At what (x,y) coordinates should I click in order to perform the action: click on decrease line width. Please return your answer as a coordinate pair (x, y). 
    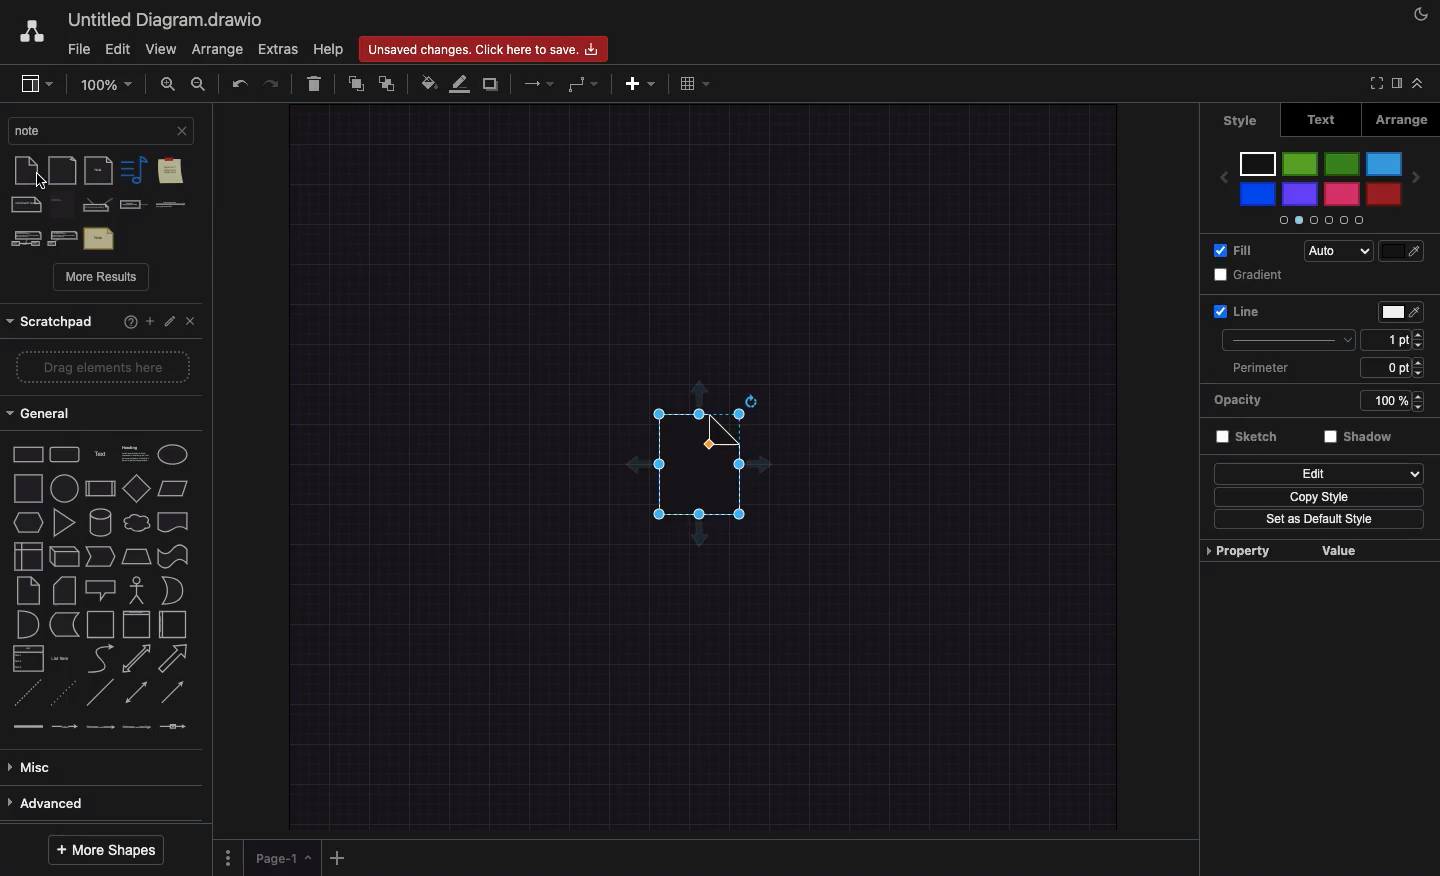
    Looking at the image, I should click on (1420, 347).